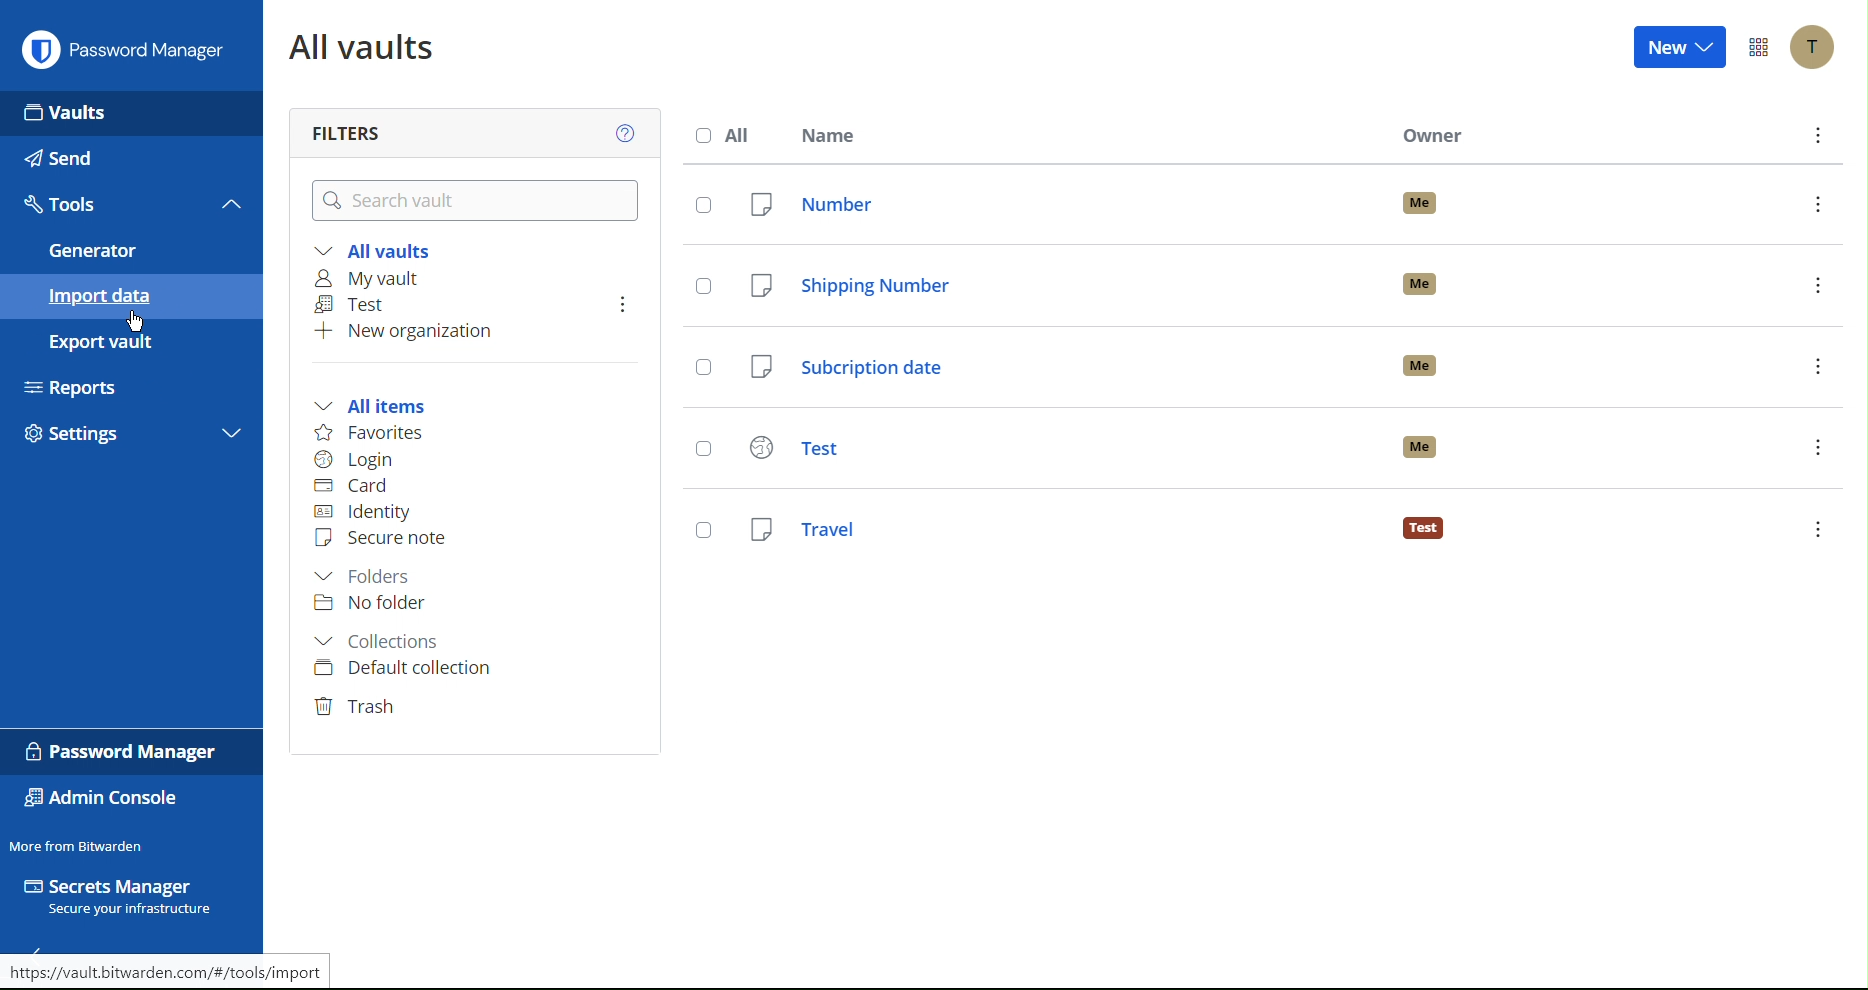  Describe the element at coordinates (232, 436) in the screenshot. I see `expand settings` at that location.